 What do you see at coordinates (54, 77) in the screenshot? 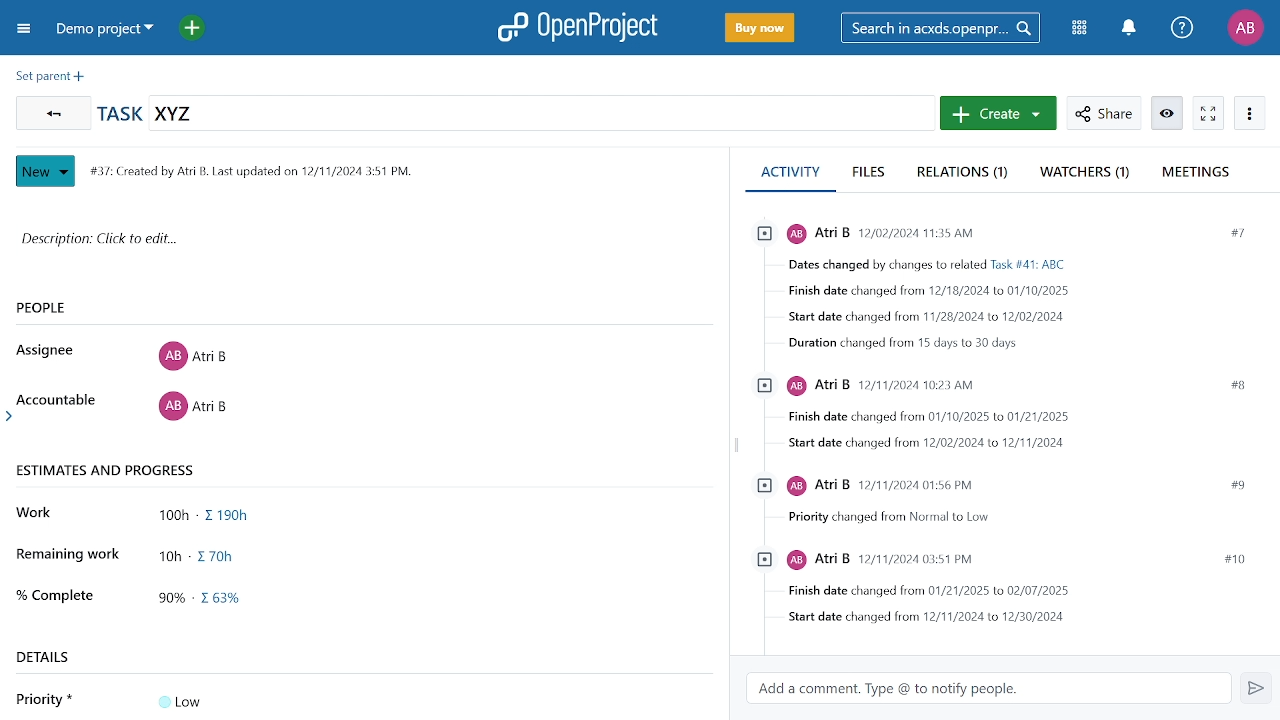
I see `Set present` at bounding box center [54, 77].